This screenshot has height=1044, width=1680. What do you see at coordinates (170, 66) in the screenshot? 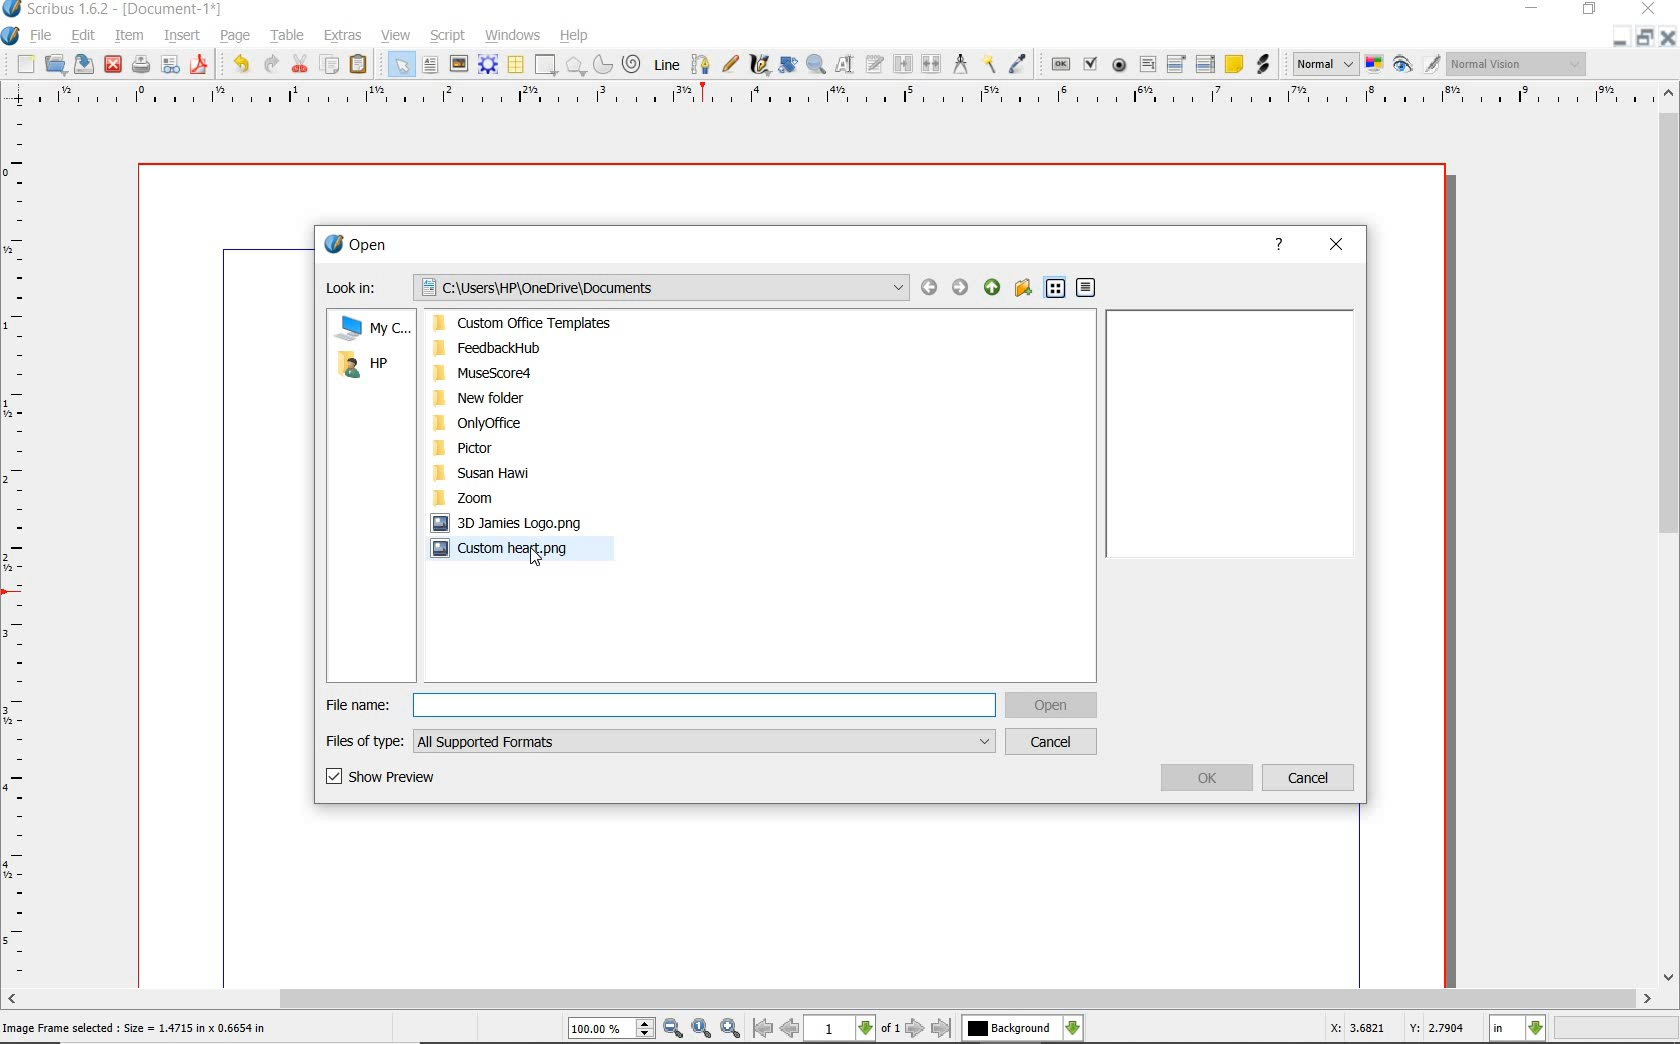
I see `preflight verifier` at bounding box center [170, 66].